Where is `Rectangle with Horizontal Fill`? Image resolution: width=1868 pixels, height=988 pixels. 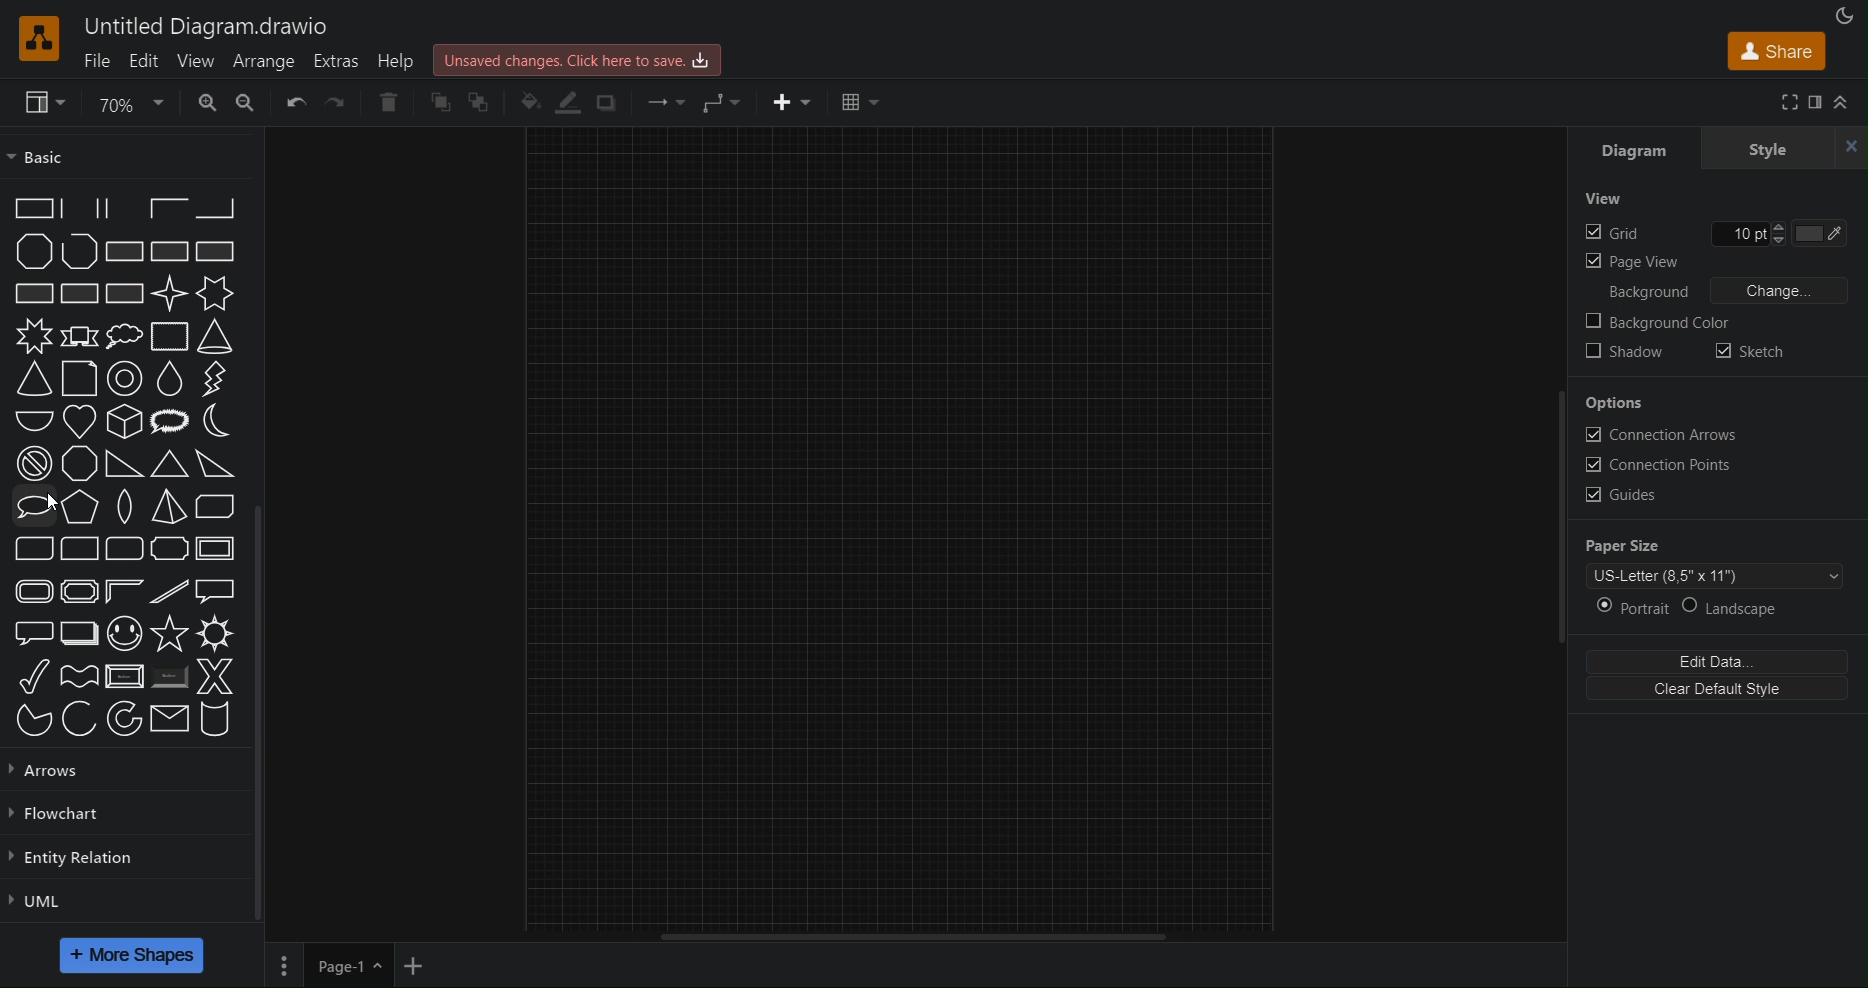
Rectangle with Horizontal Fill is located at coordinates (34, 294).